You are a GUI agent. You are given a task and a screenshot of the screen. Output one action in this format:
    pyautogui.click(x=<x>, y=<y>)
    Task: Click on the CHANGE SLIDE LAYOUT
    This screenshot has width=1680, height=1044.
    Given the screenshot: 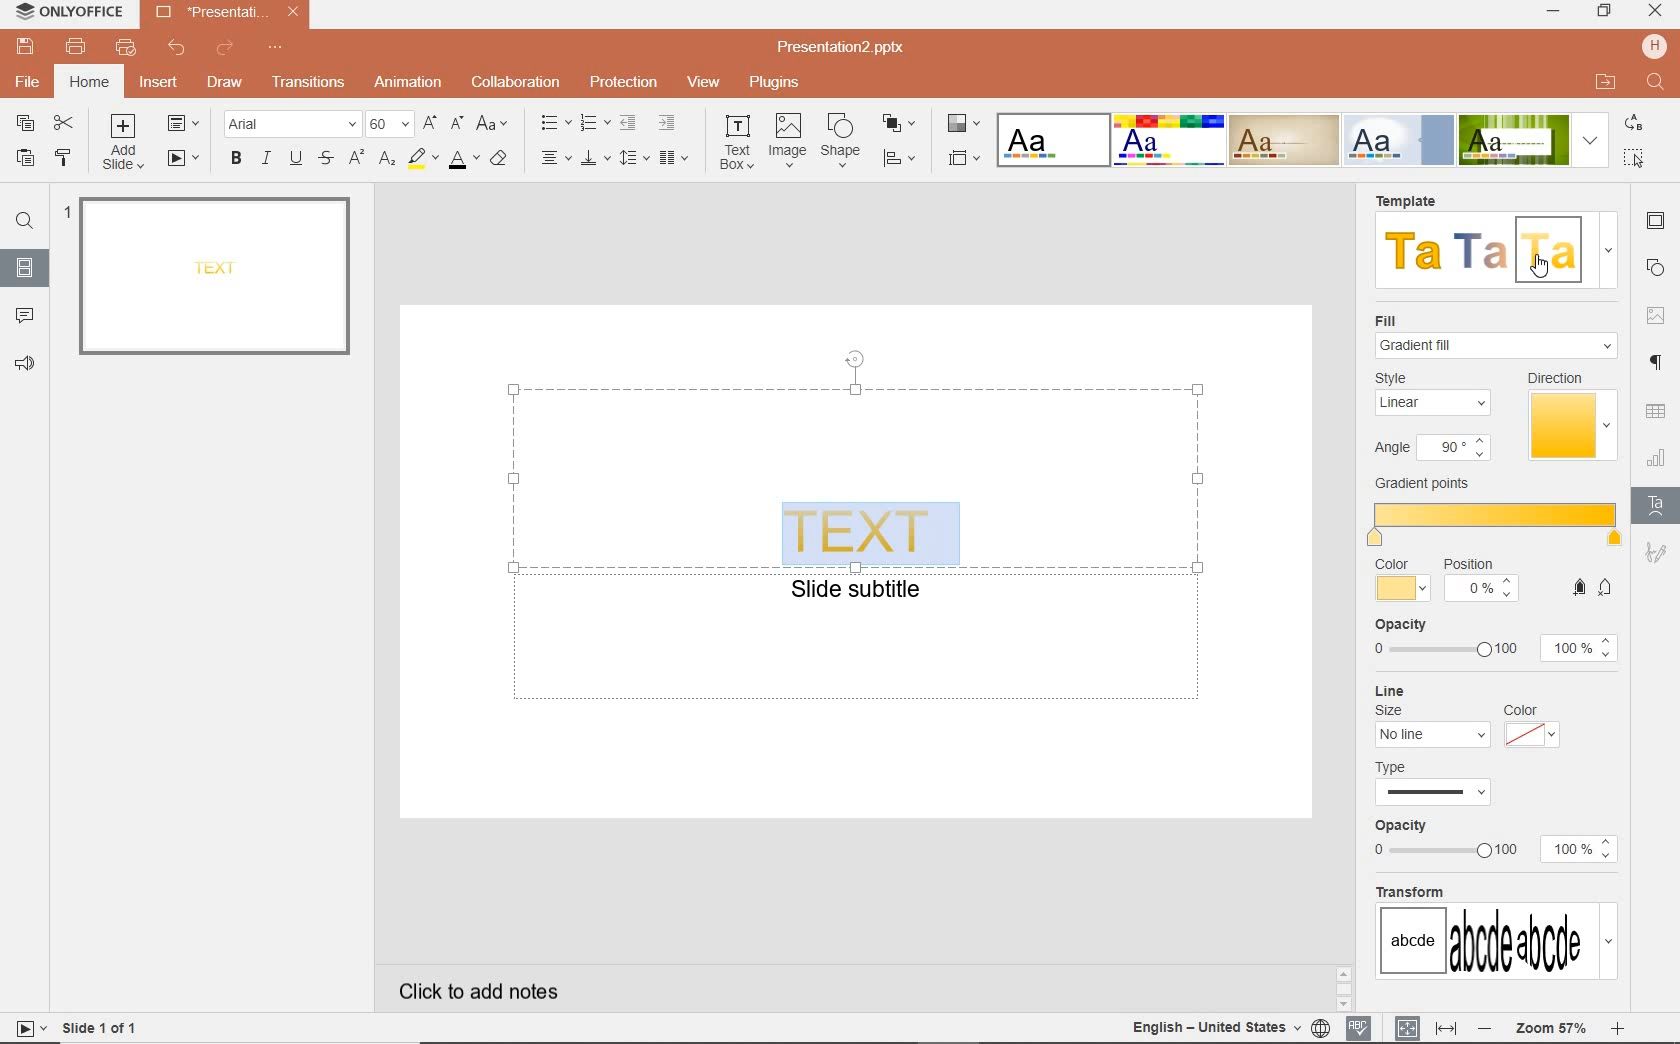 What is the action you would take?
    pyautogui.click(x=188, y=125)
    